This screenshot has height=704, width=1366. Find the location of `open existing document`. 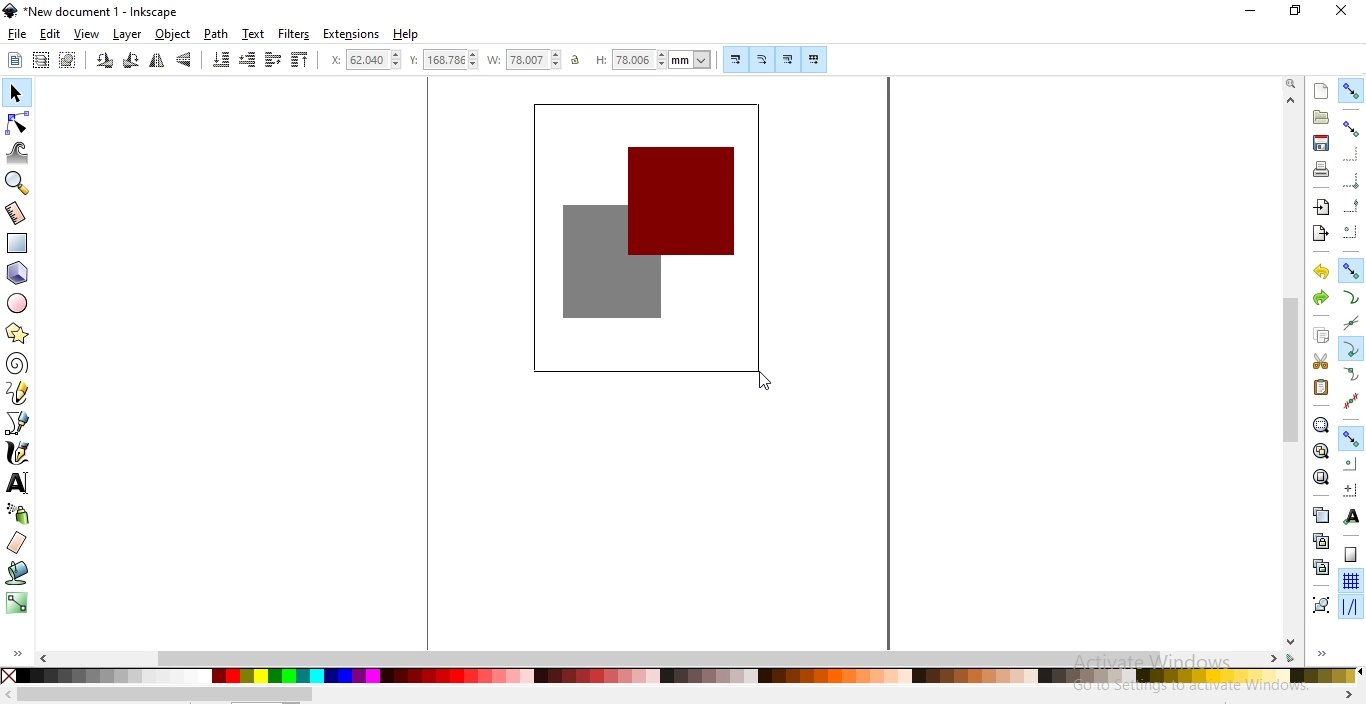

open existing document is located at coordinates (1321, 117).